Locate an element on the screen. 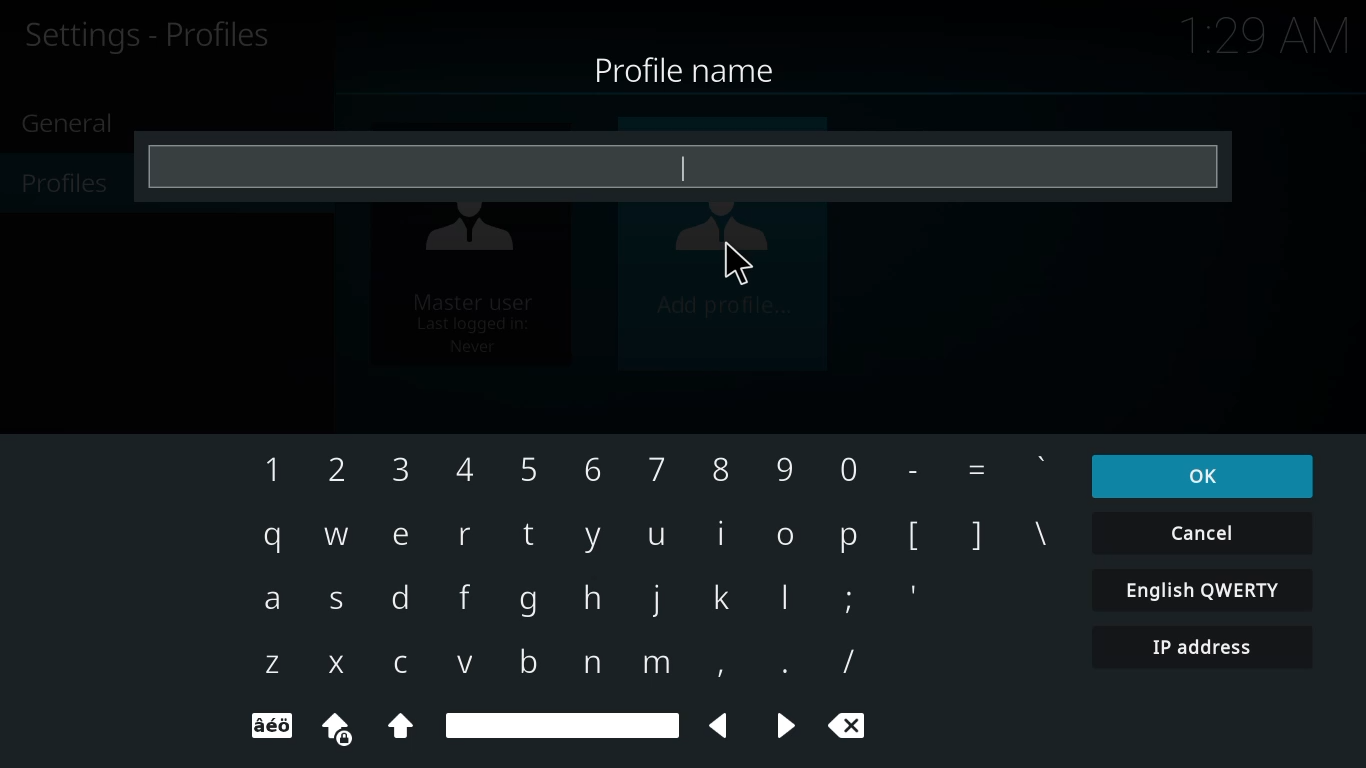  ; is located at coordinates (858, 611).